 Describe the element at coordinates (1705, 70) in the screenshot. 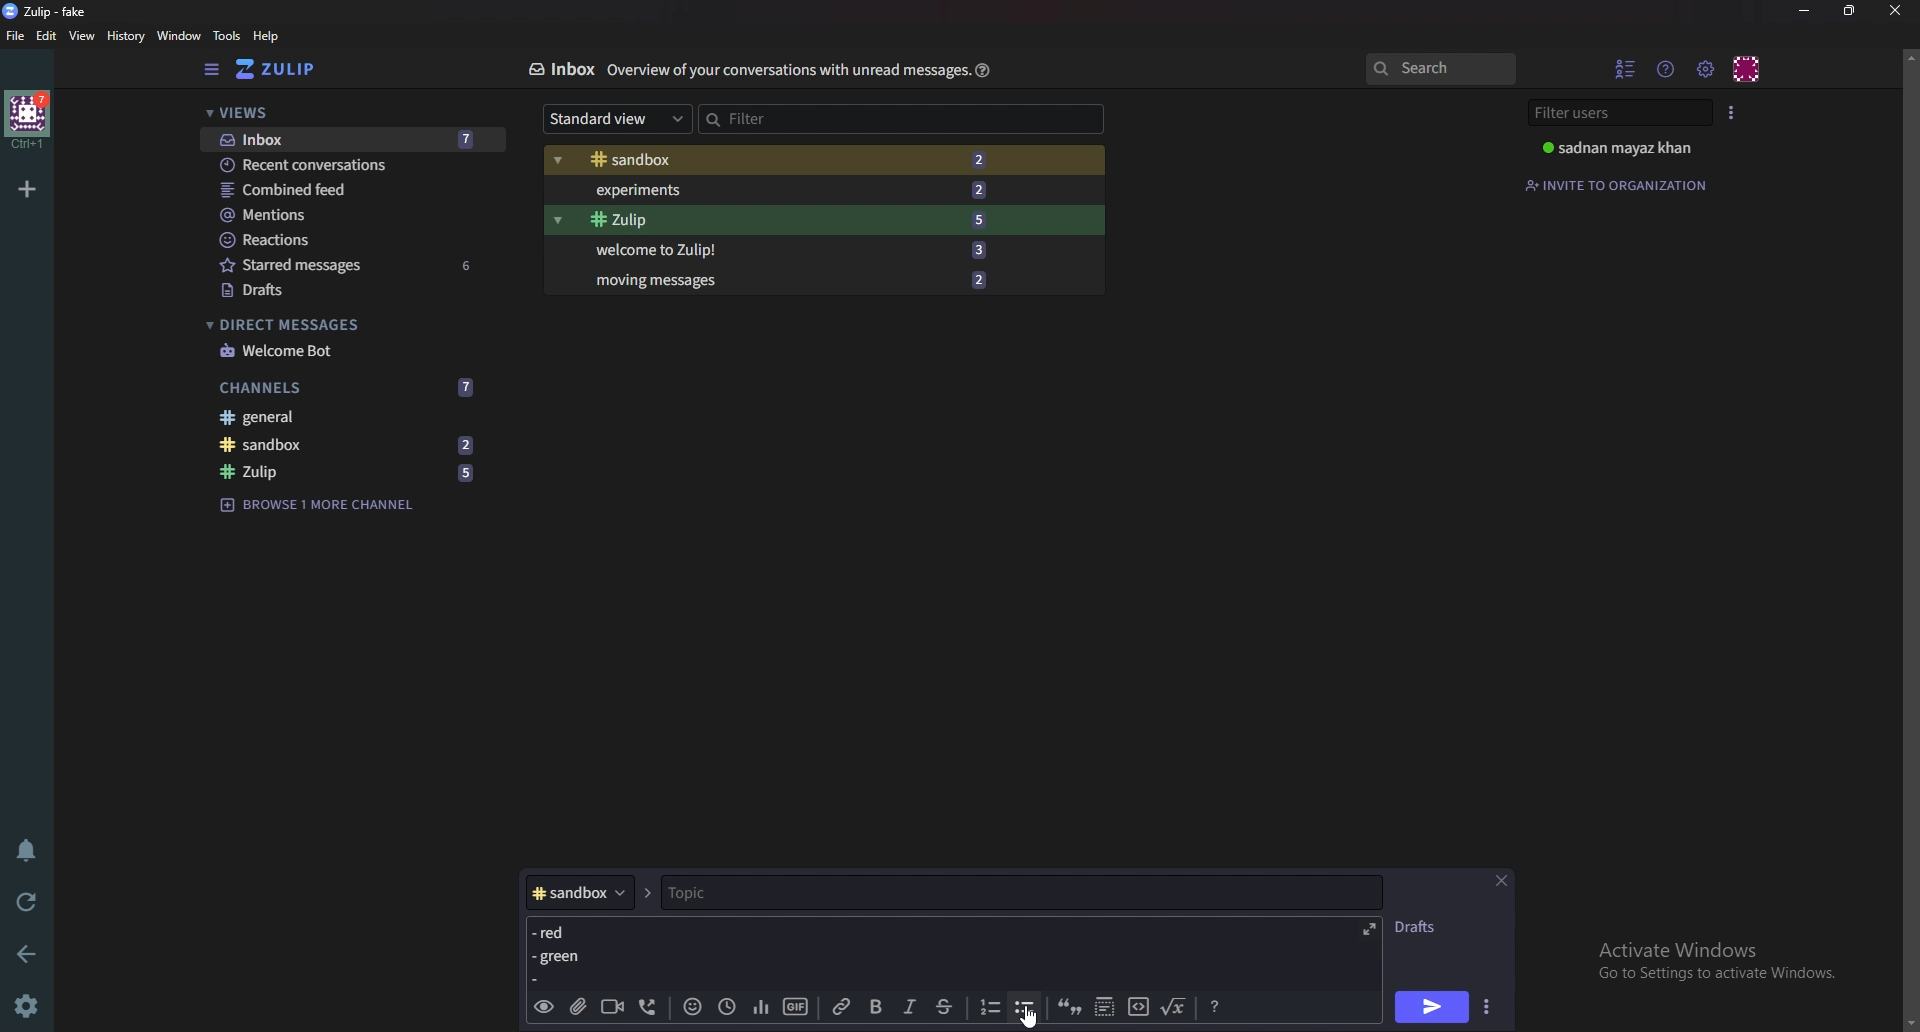

I see `Main menu` at that location.